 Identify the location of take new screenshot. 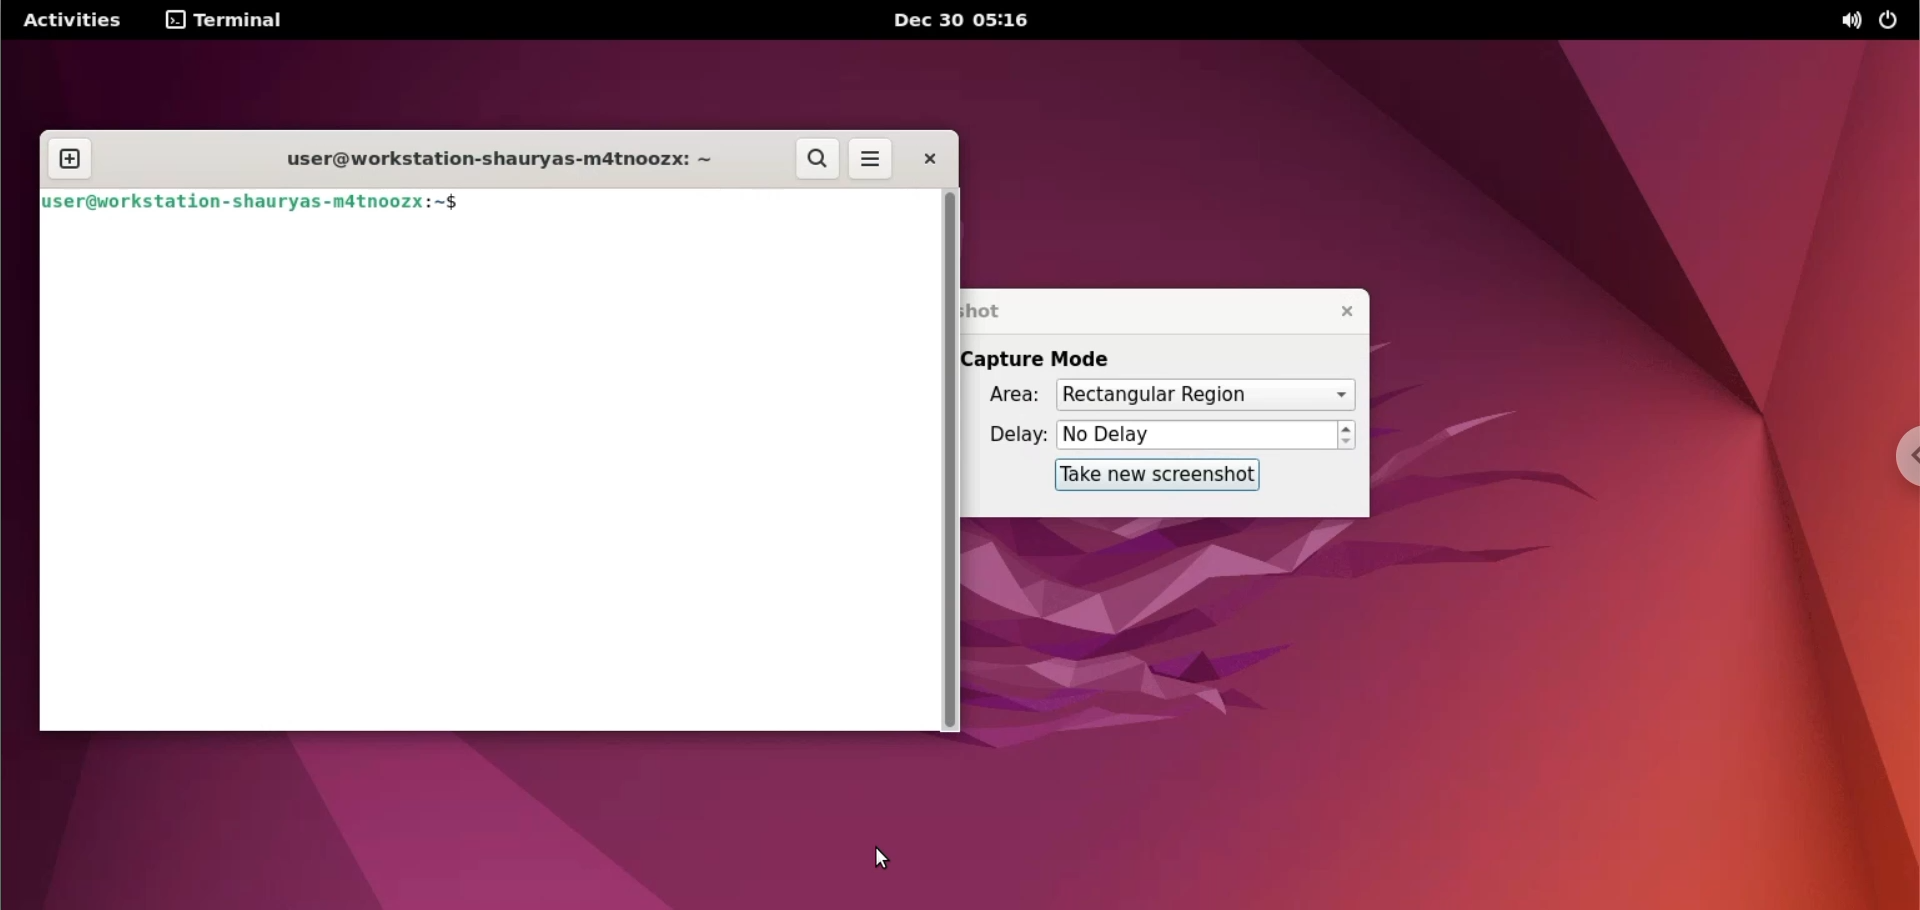
(1157, 476).